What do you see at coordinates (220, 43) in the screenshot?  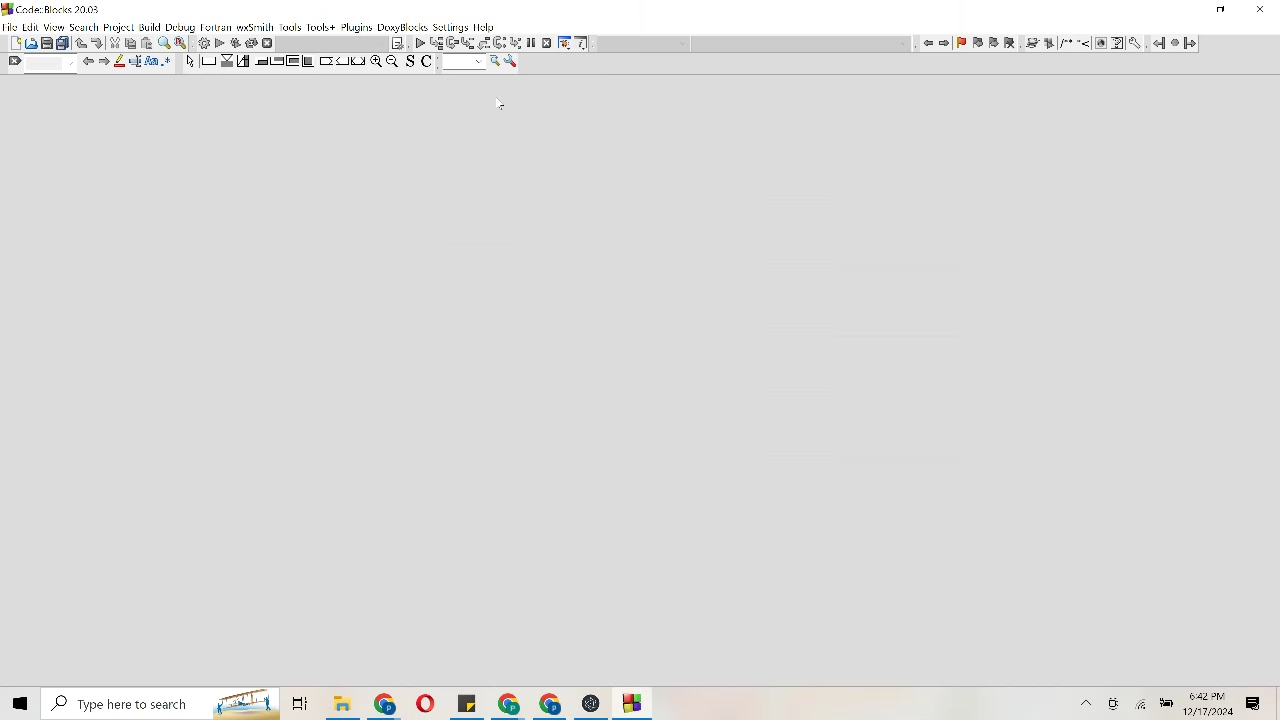 I see `Play` at bounding box center [220, 43].